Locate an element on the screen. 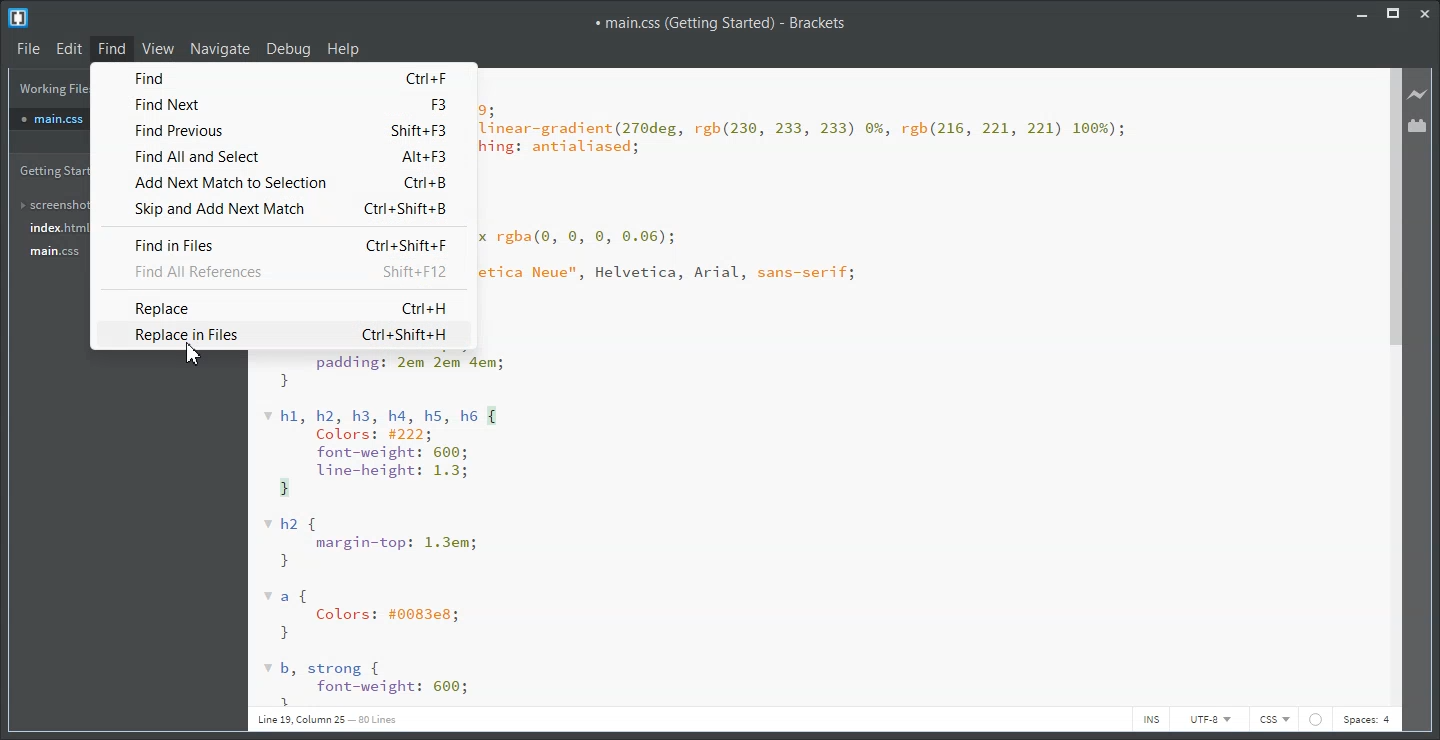  Vertical Scroll bar is located at coordinates (1393, 387).